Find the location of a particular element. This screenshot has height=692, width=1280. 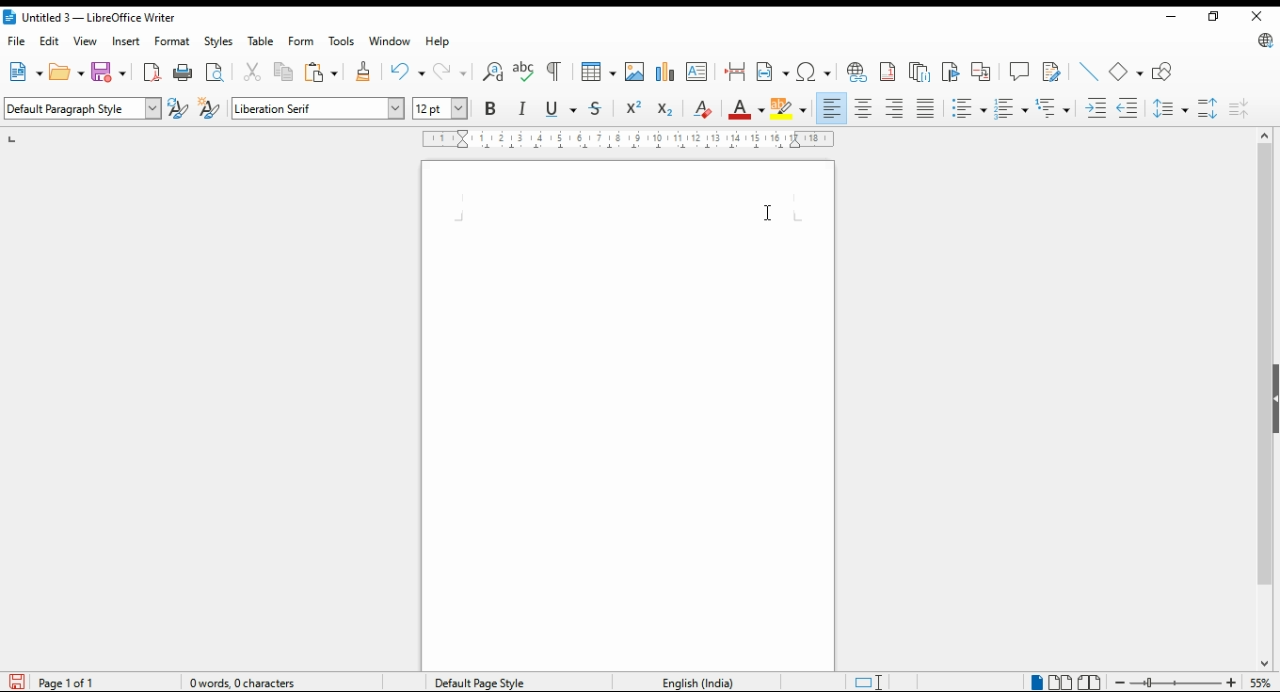

page information is located at coordinates (62, 682).